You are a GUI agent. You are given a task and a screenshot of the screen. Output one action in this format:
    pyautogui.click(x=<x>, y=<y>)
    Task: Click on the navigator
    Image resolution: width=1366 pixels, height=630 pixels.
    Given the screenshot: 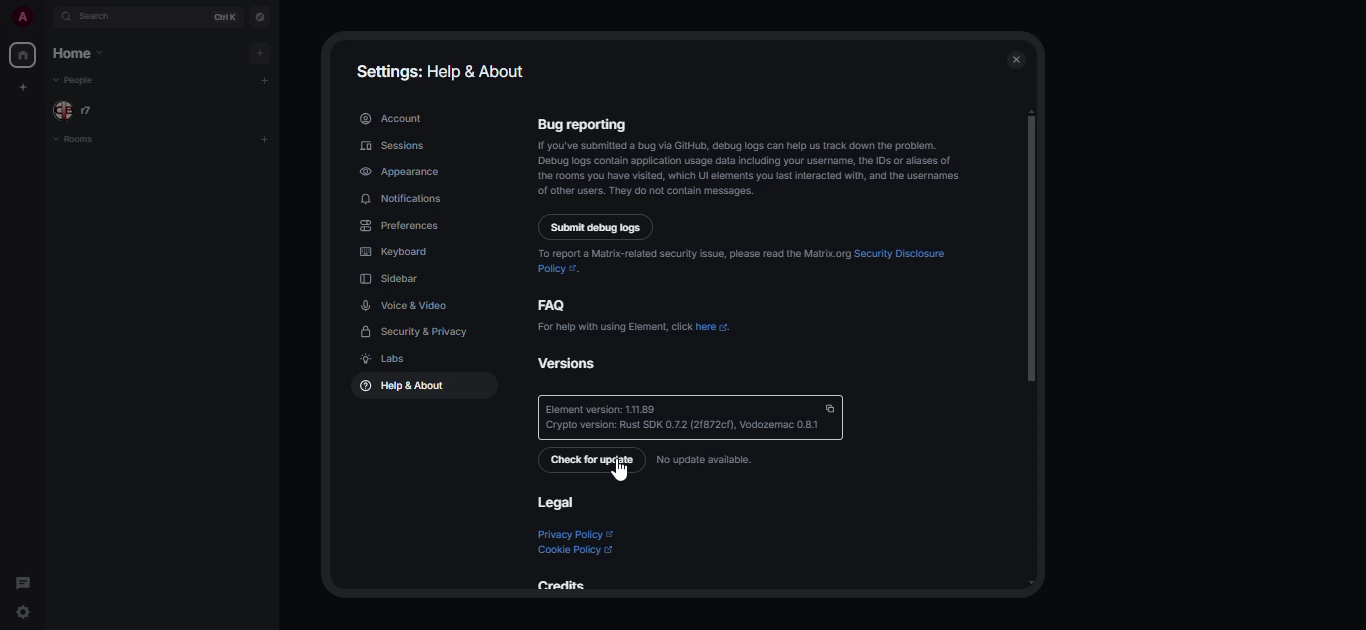 What is the action you would take?
    pyautogui.click(x=262, y=15)
    